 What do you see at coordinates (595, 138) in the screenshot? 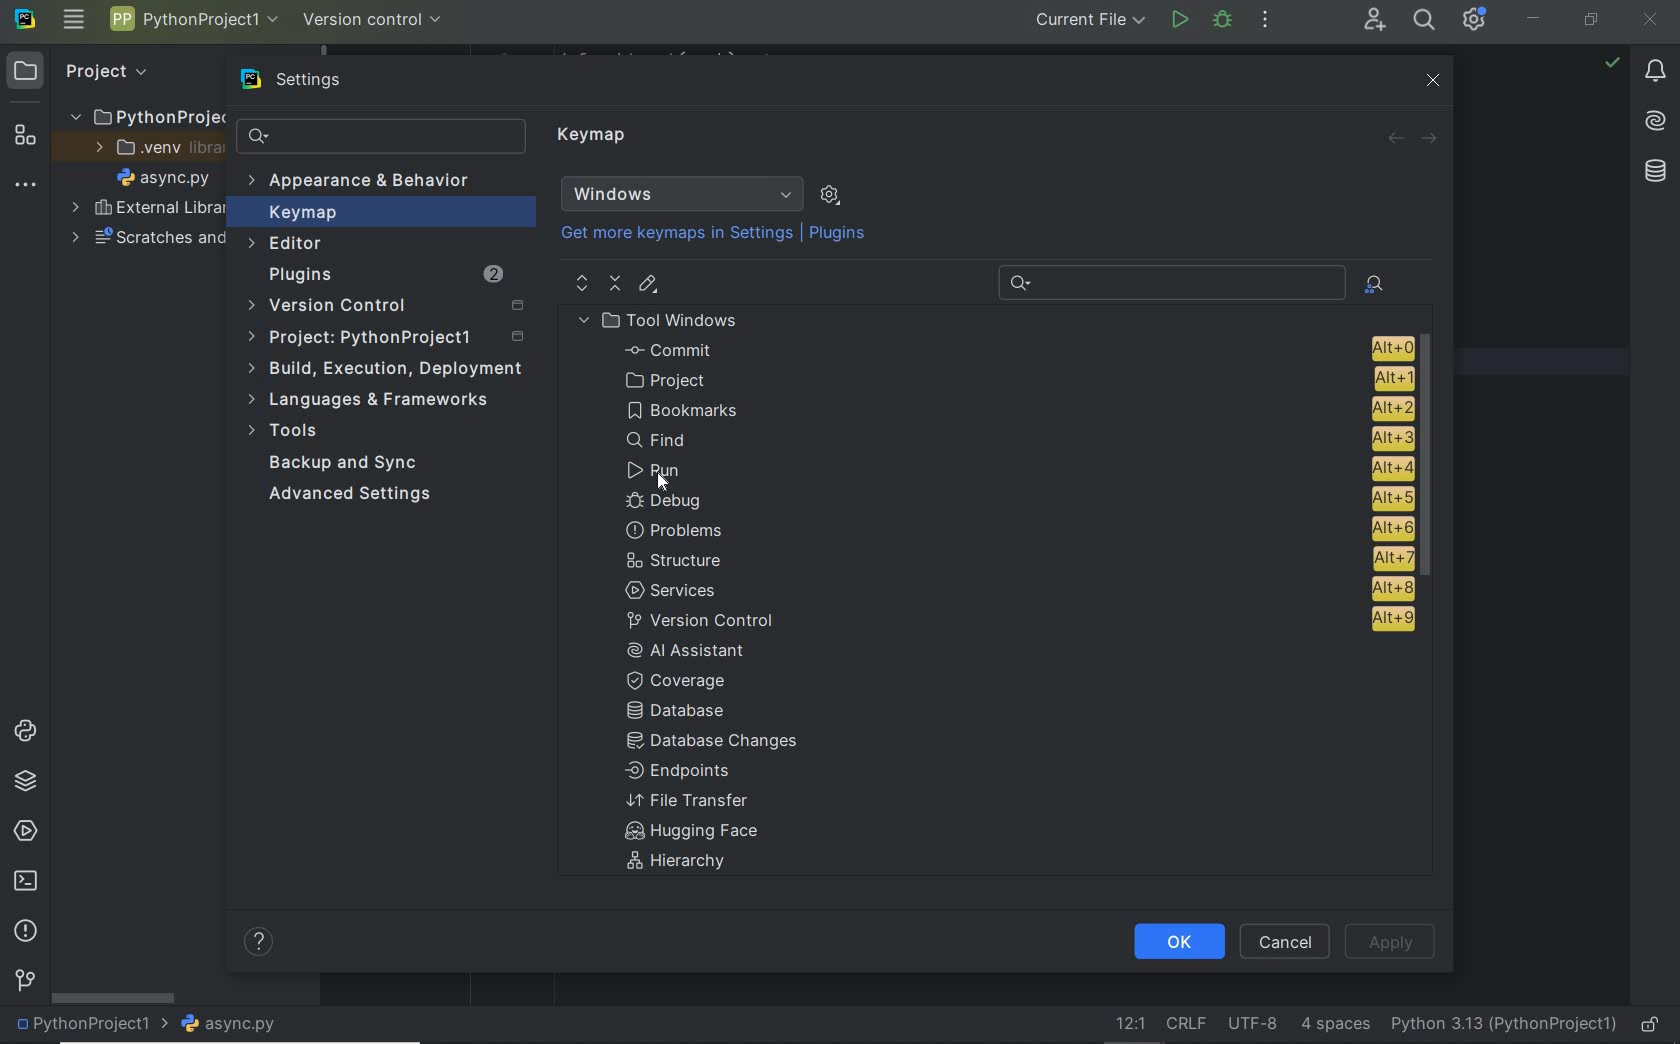
I see `Keymap` at bounding box center [595, 138].